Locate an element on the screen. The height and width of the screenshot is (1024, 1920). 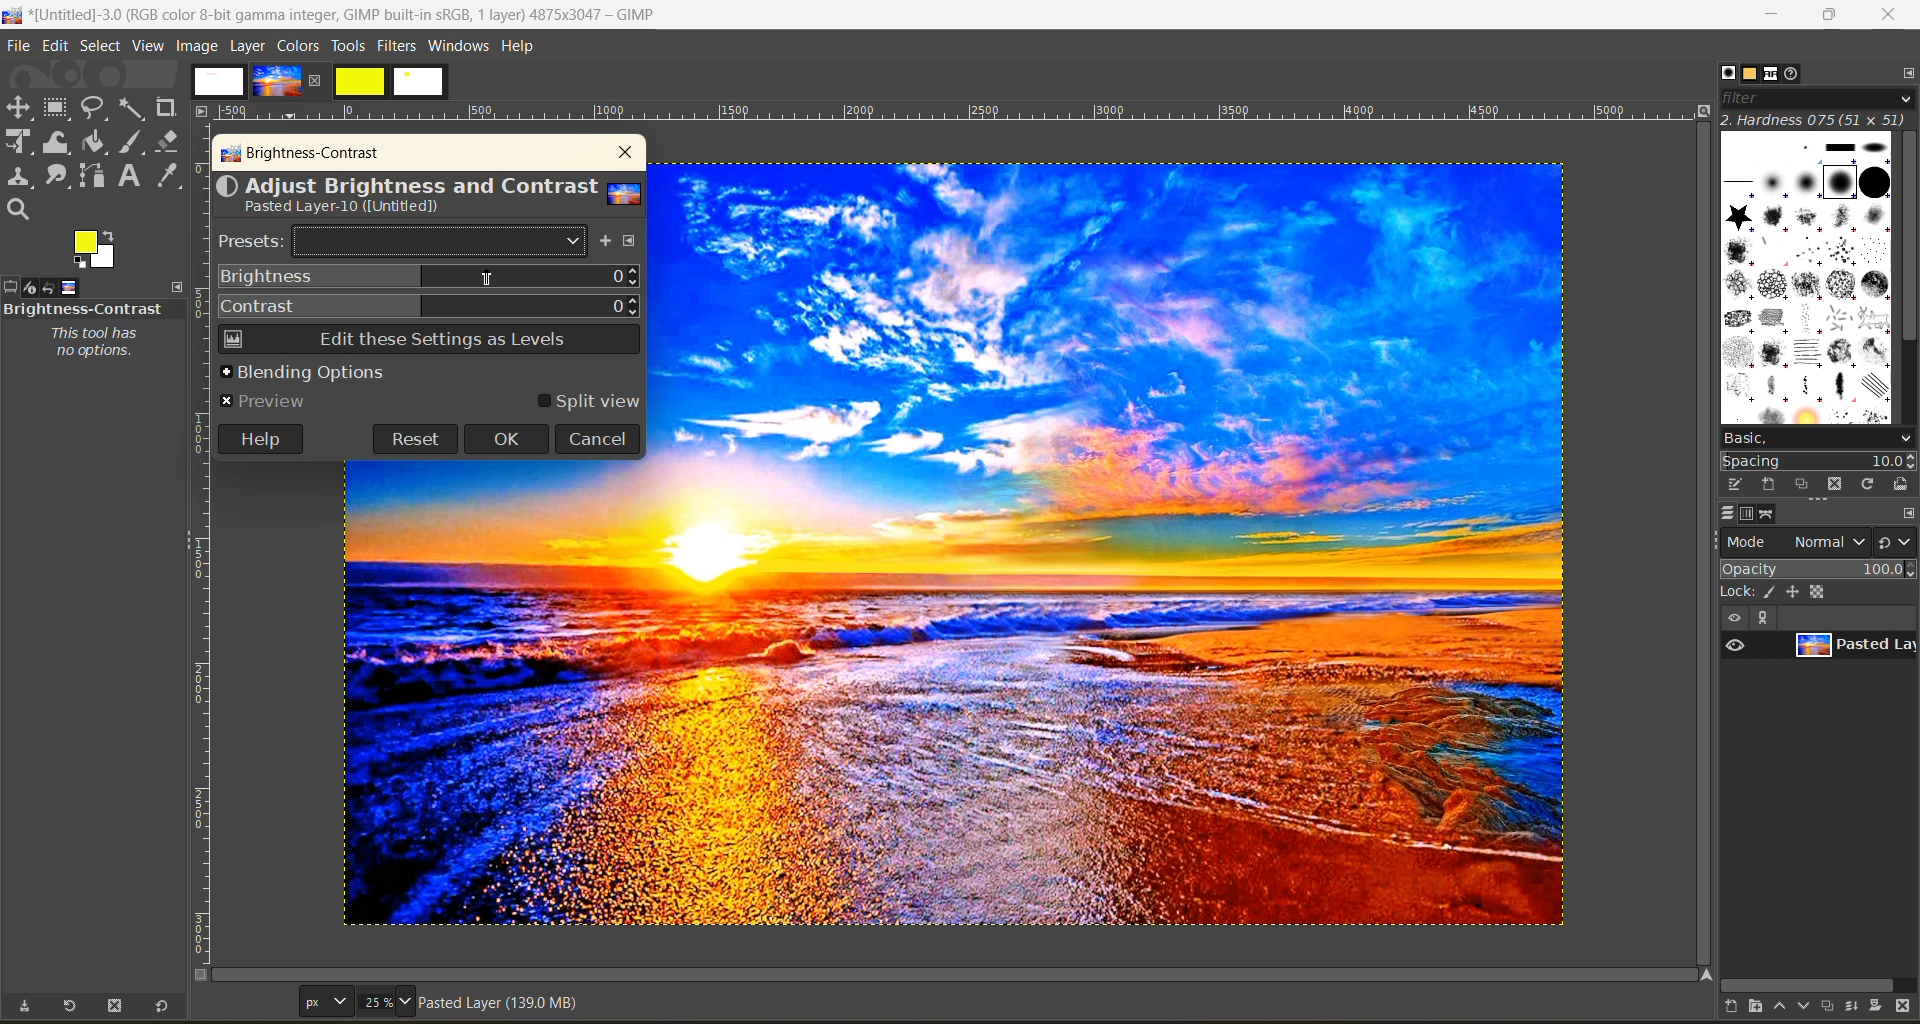
restore tool preset is located at coordinates (66, 1007).